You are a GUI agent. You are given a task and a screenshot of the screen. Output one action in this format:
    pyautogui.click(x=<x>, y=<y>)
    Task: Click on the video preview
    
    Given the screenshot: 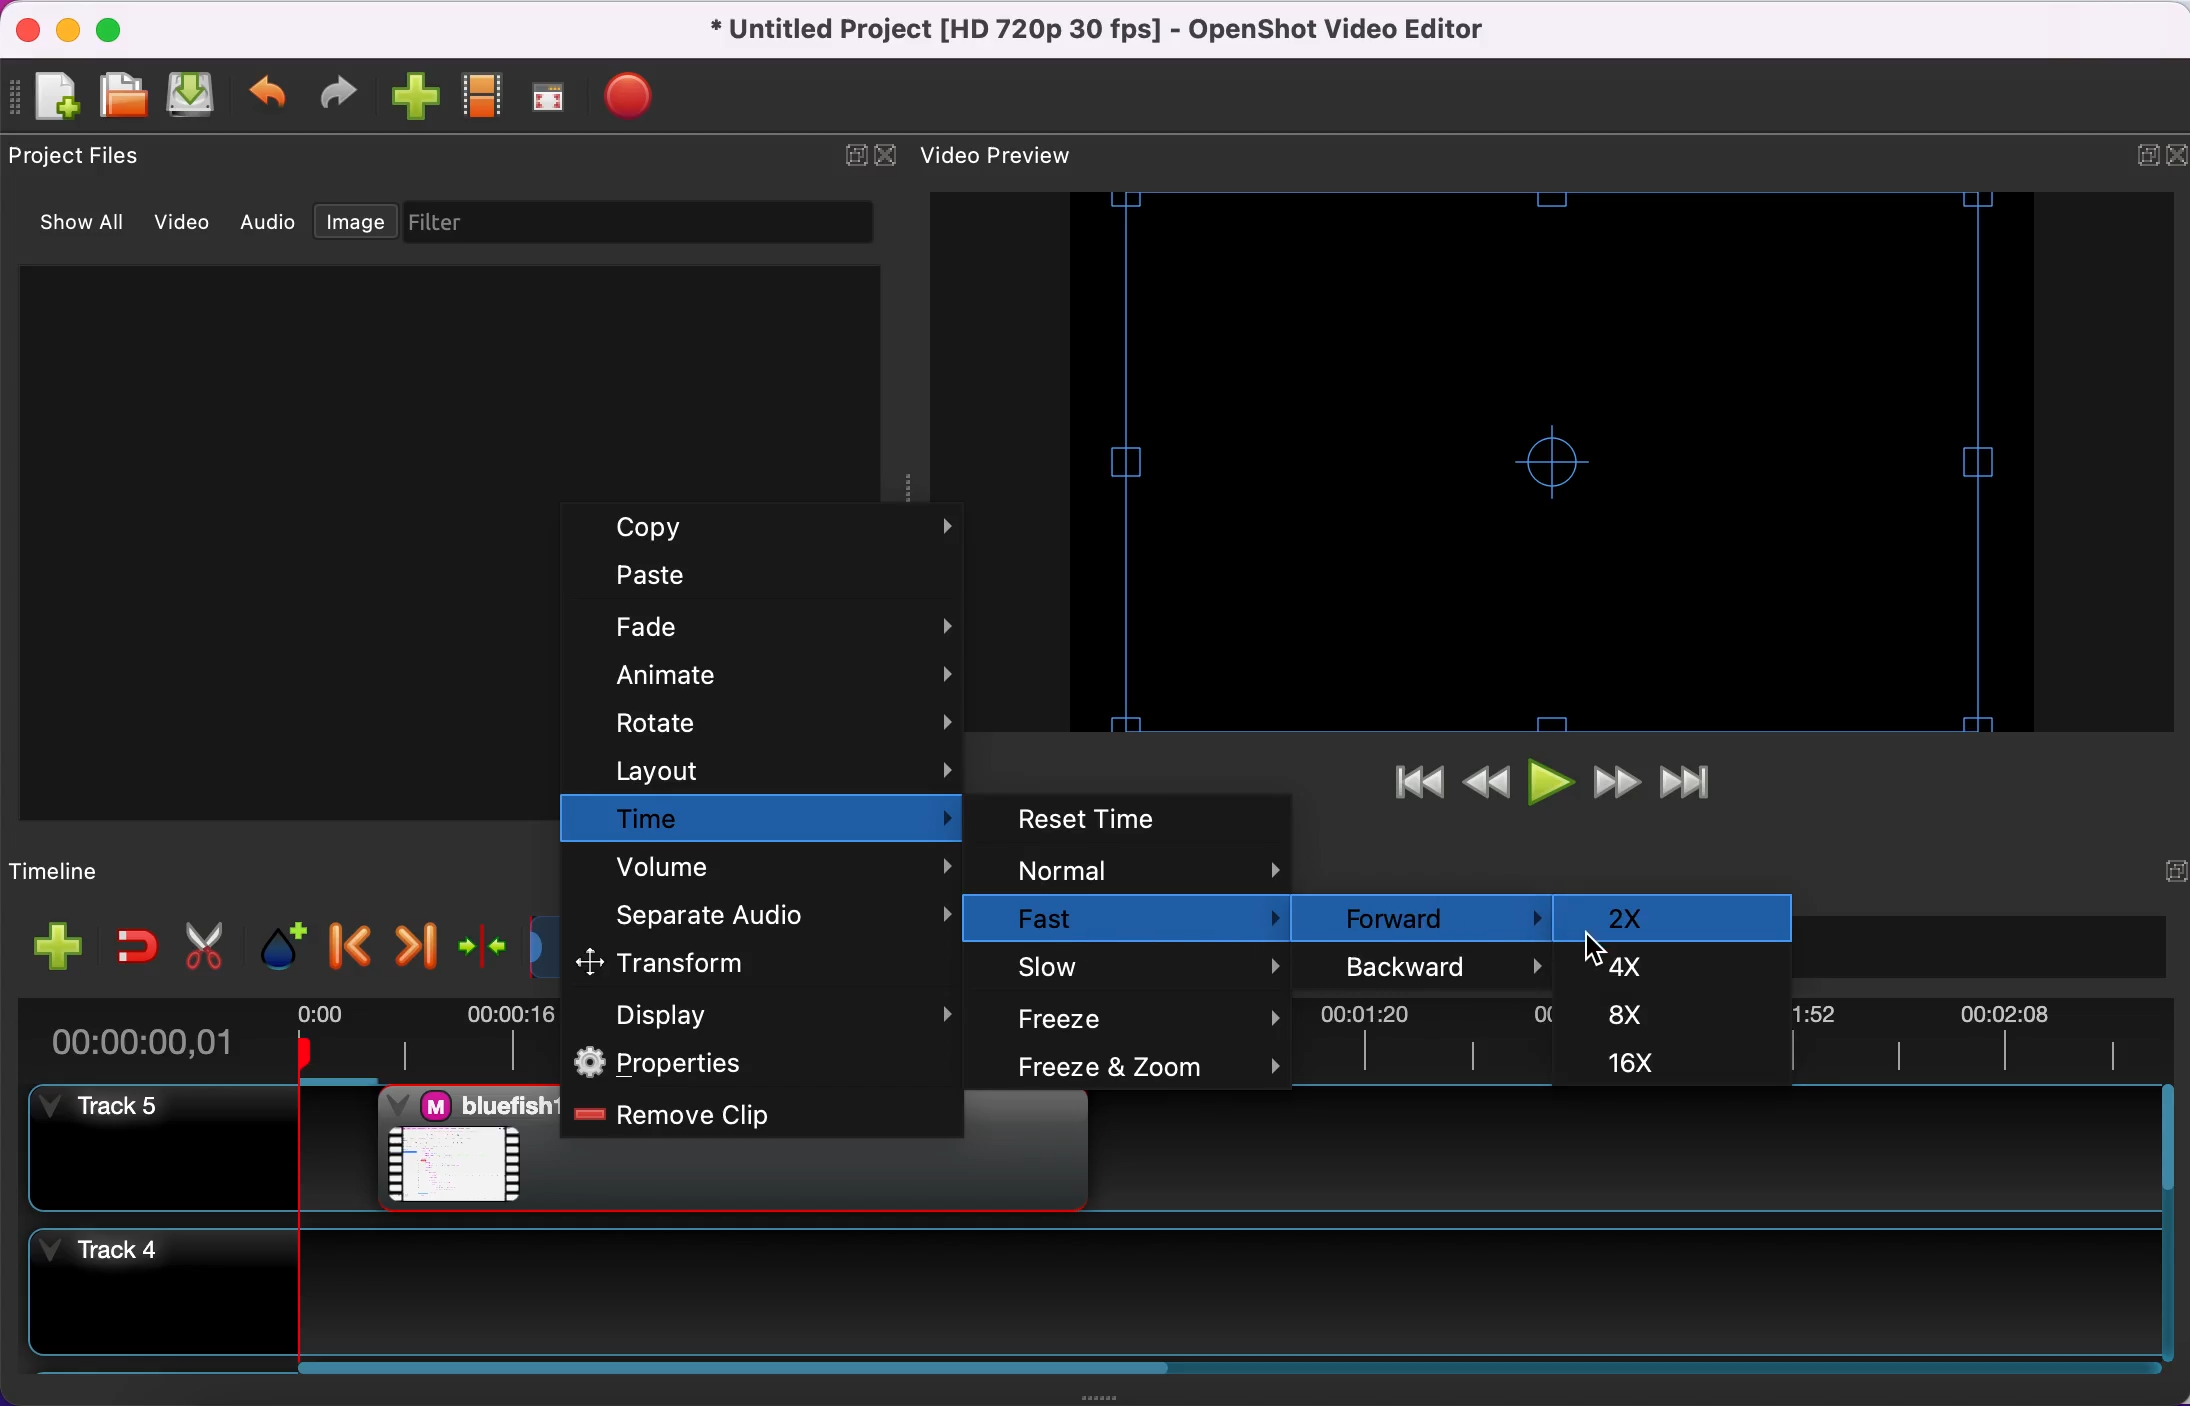 What is the action you would take?
    pyautogui.click(x=1014, y=153)
    